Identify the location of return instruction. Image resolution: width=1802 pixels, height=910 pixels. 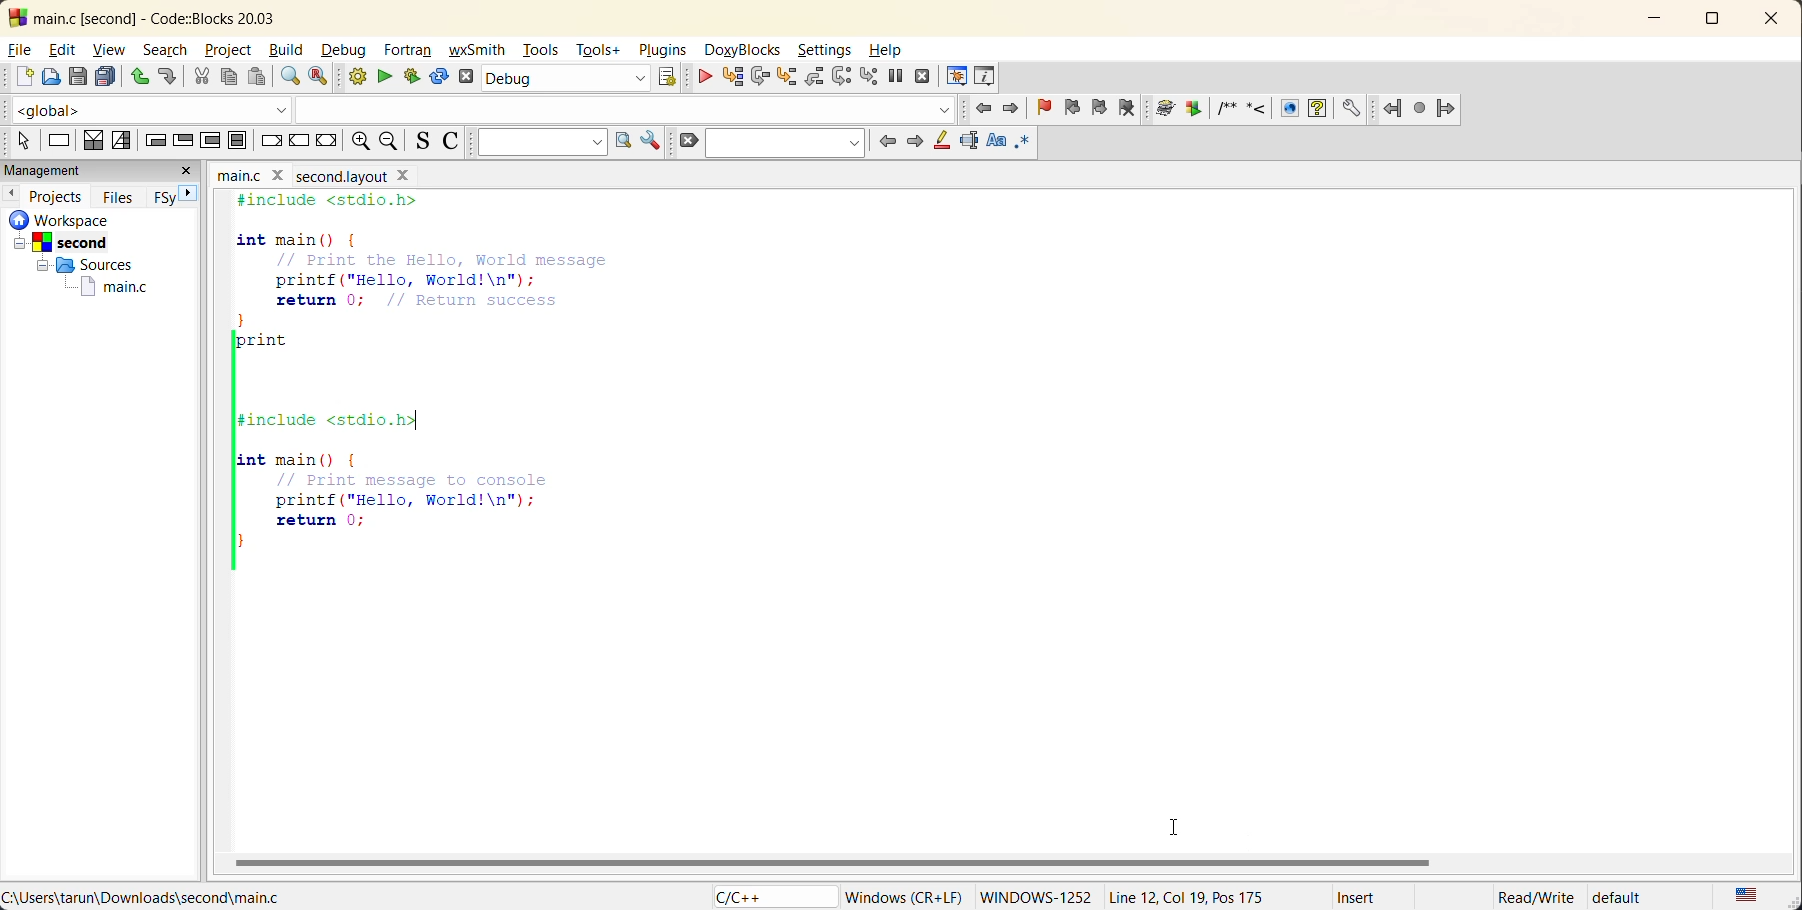
(327, 143).